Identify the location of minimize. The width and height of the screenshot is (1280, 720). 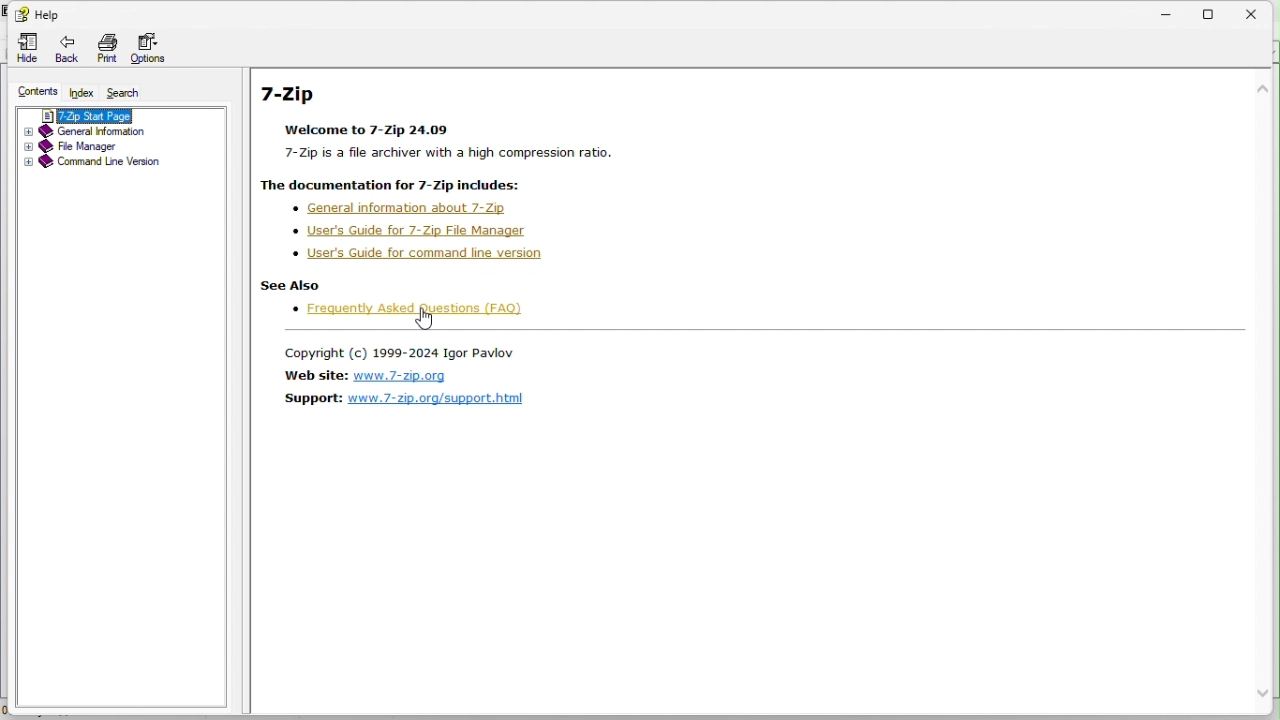
(1167, 11).